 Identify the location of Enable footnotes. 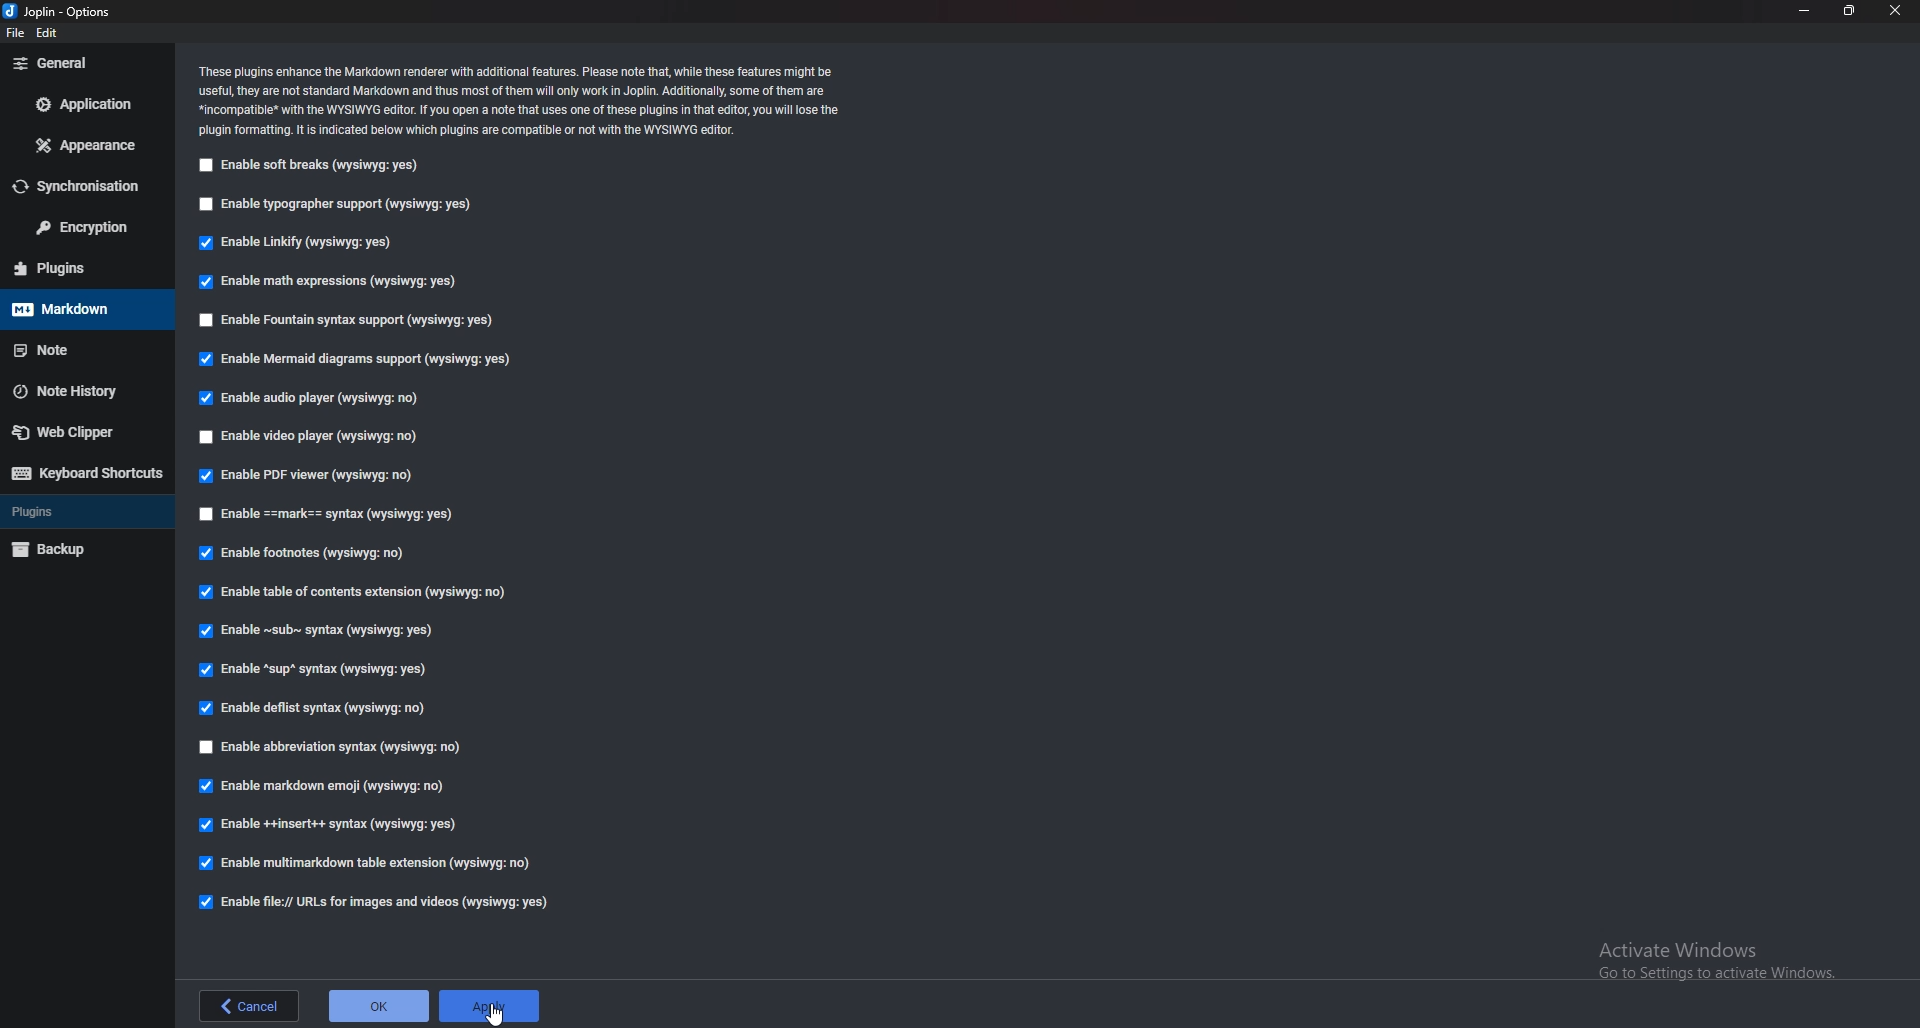
(309, 554).